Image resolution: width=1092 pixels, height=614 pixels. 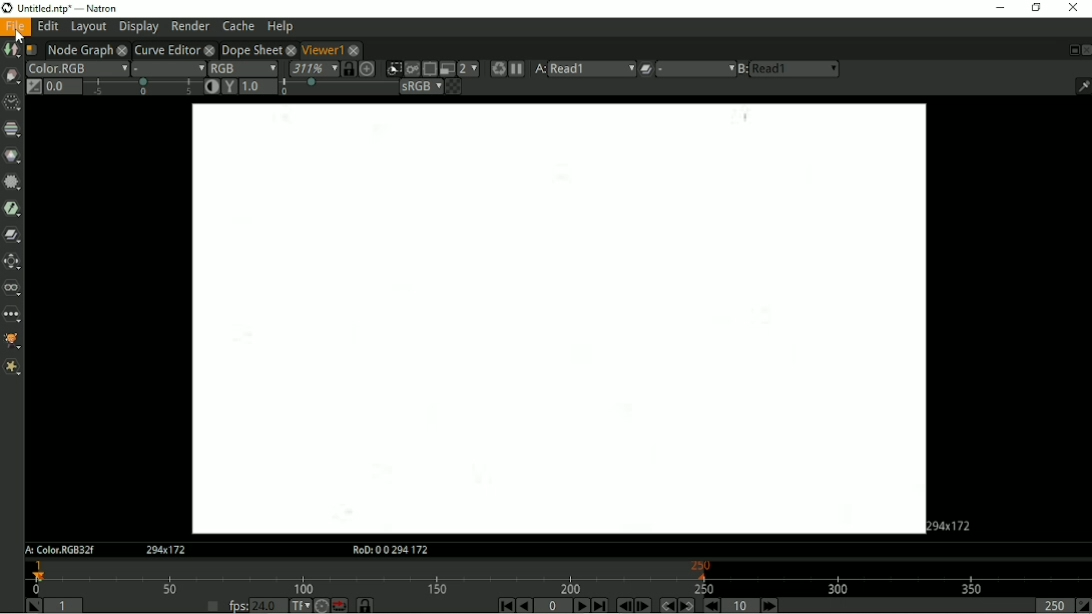 I want to click on Close, so click(x=1086, y=50).